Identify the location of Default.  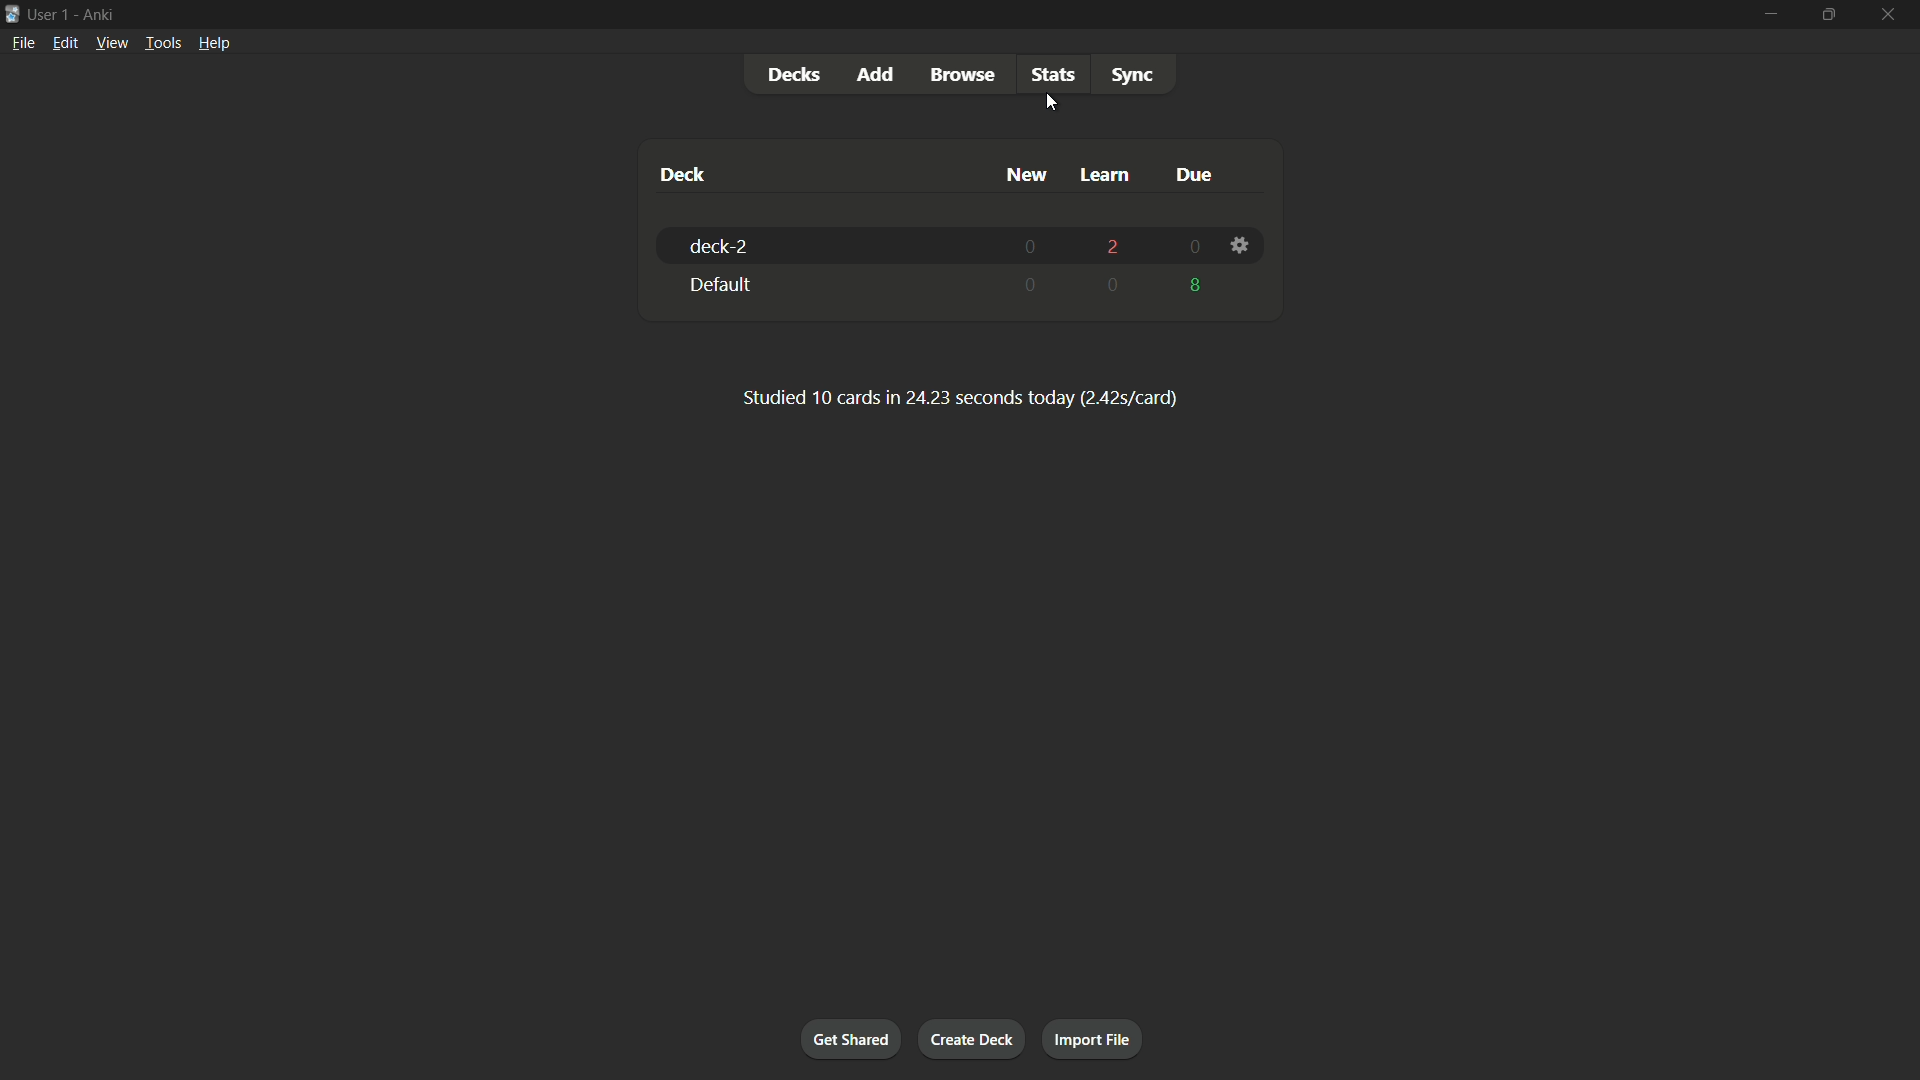
(717, 283).